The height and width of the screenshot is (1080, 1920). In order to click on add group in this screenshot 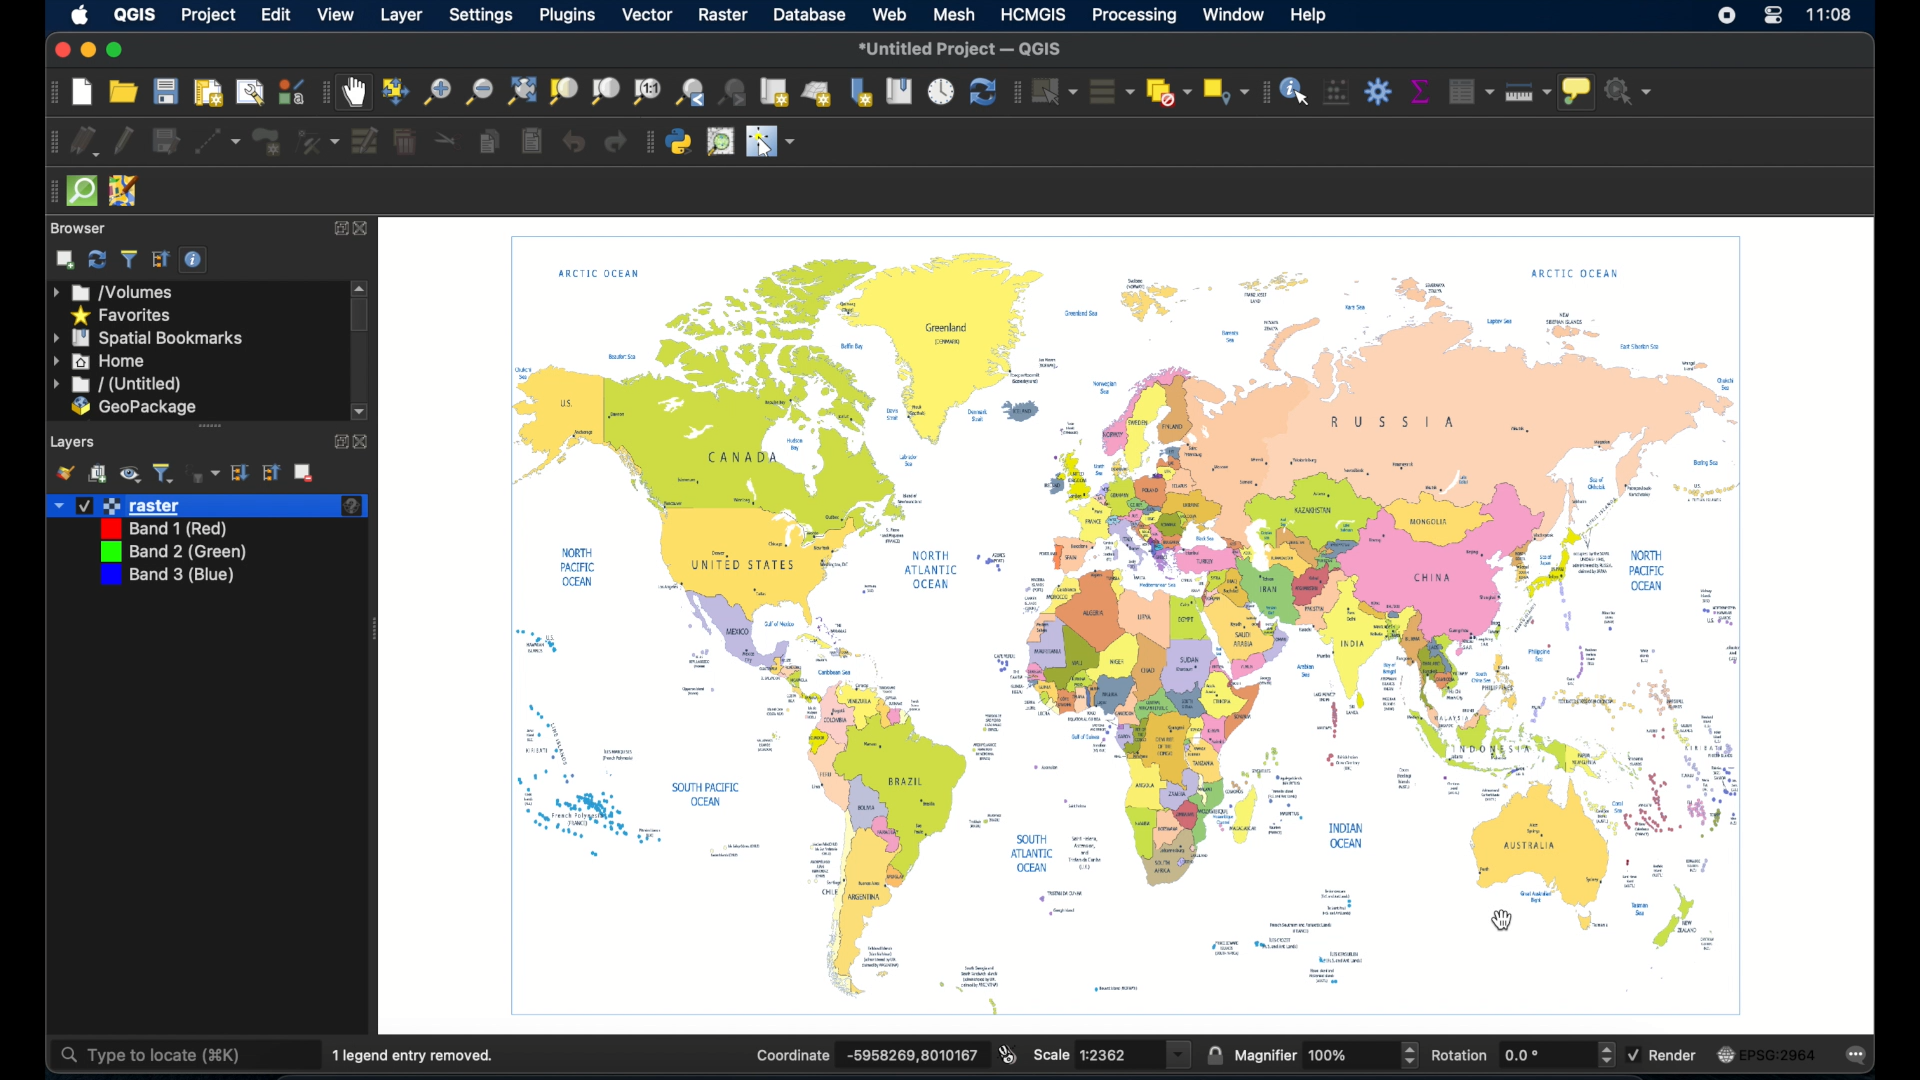, I will do `click(98, 474)`.